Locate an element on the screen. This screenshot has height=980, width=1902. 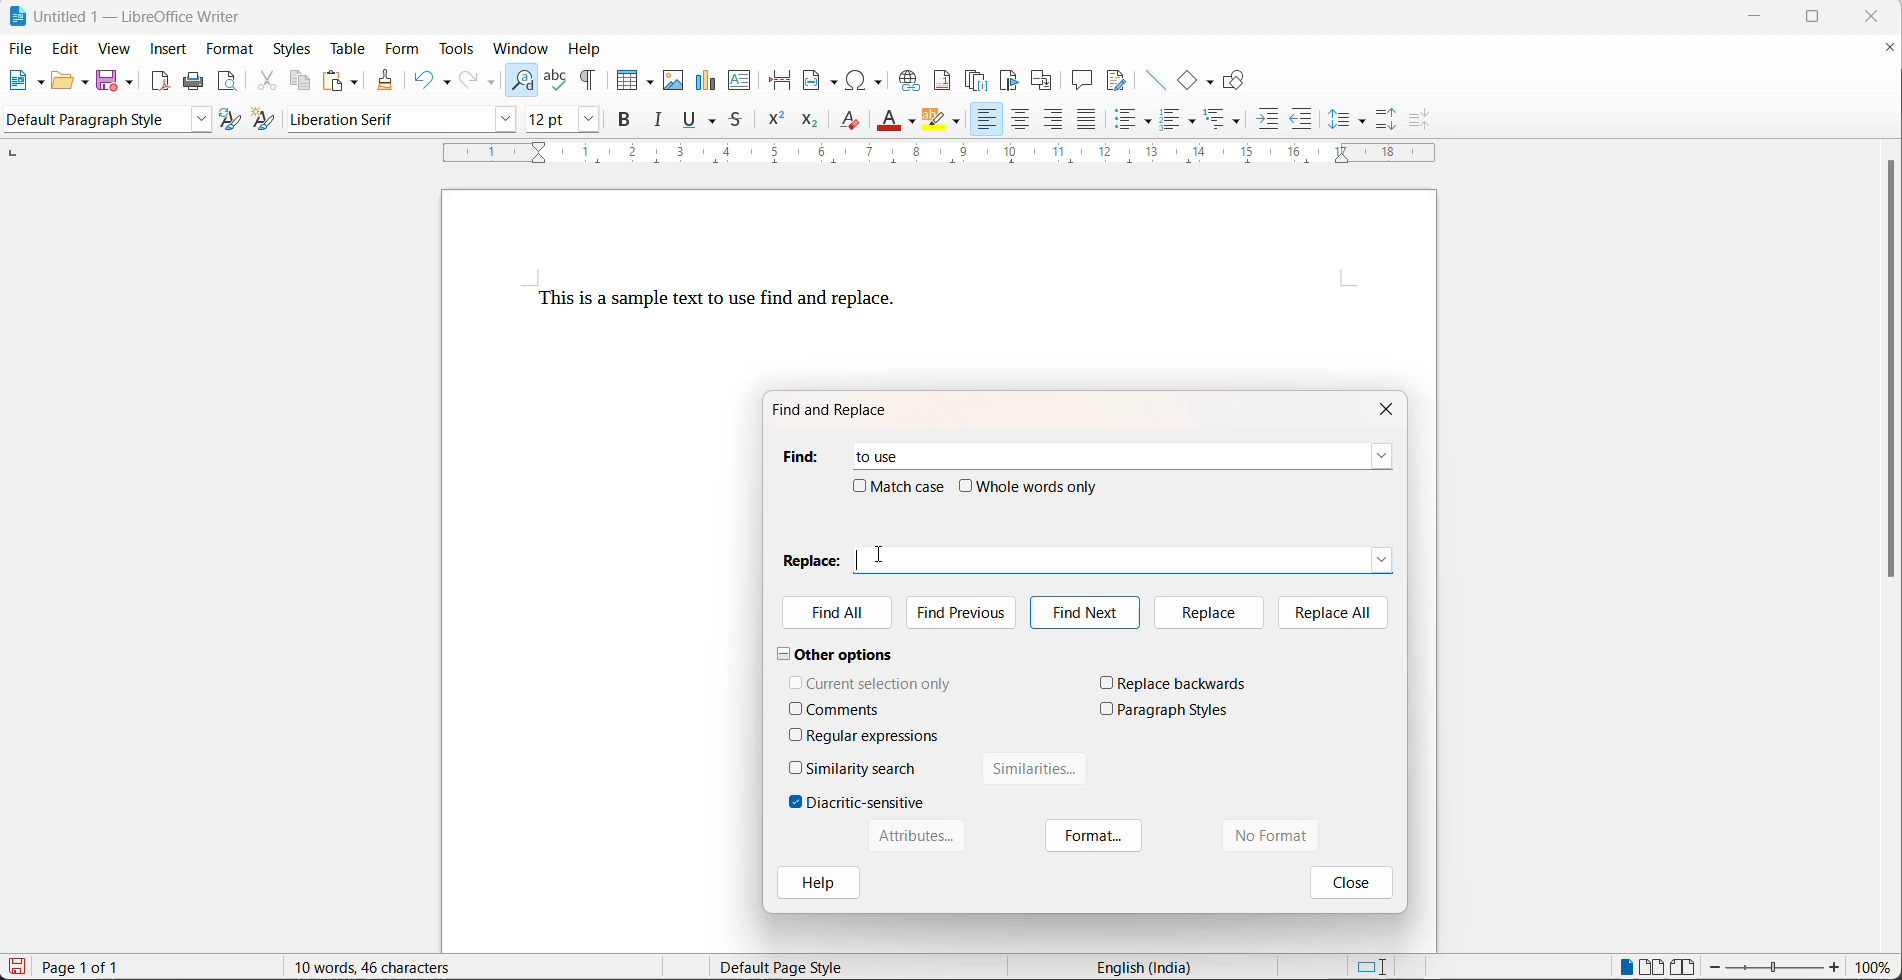
bold is located at coordinates (626, 123).